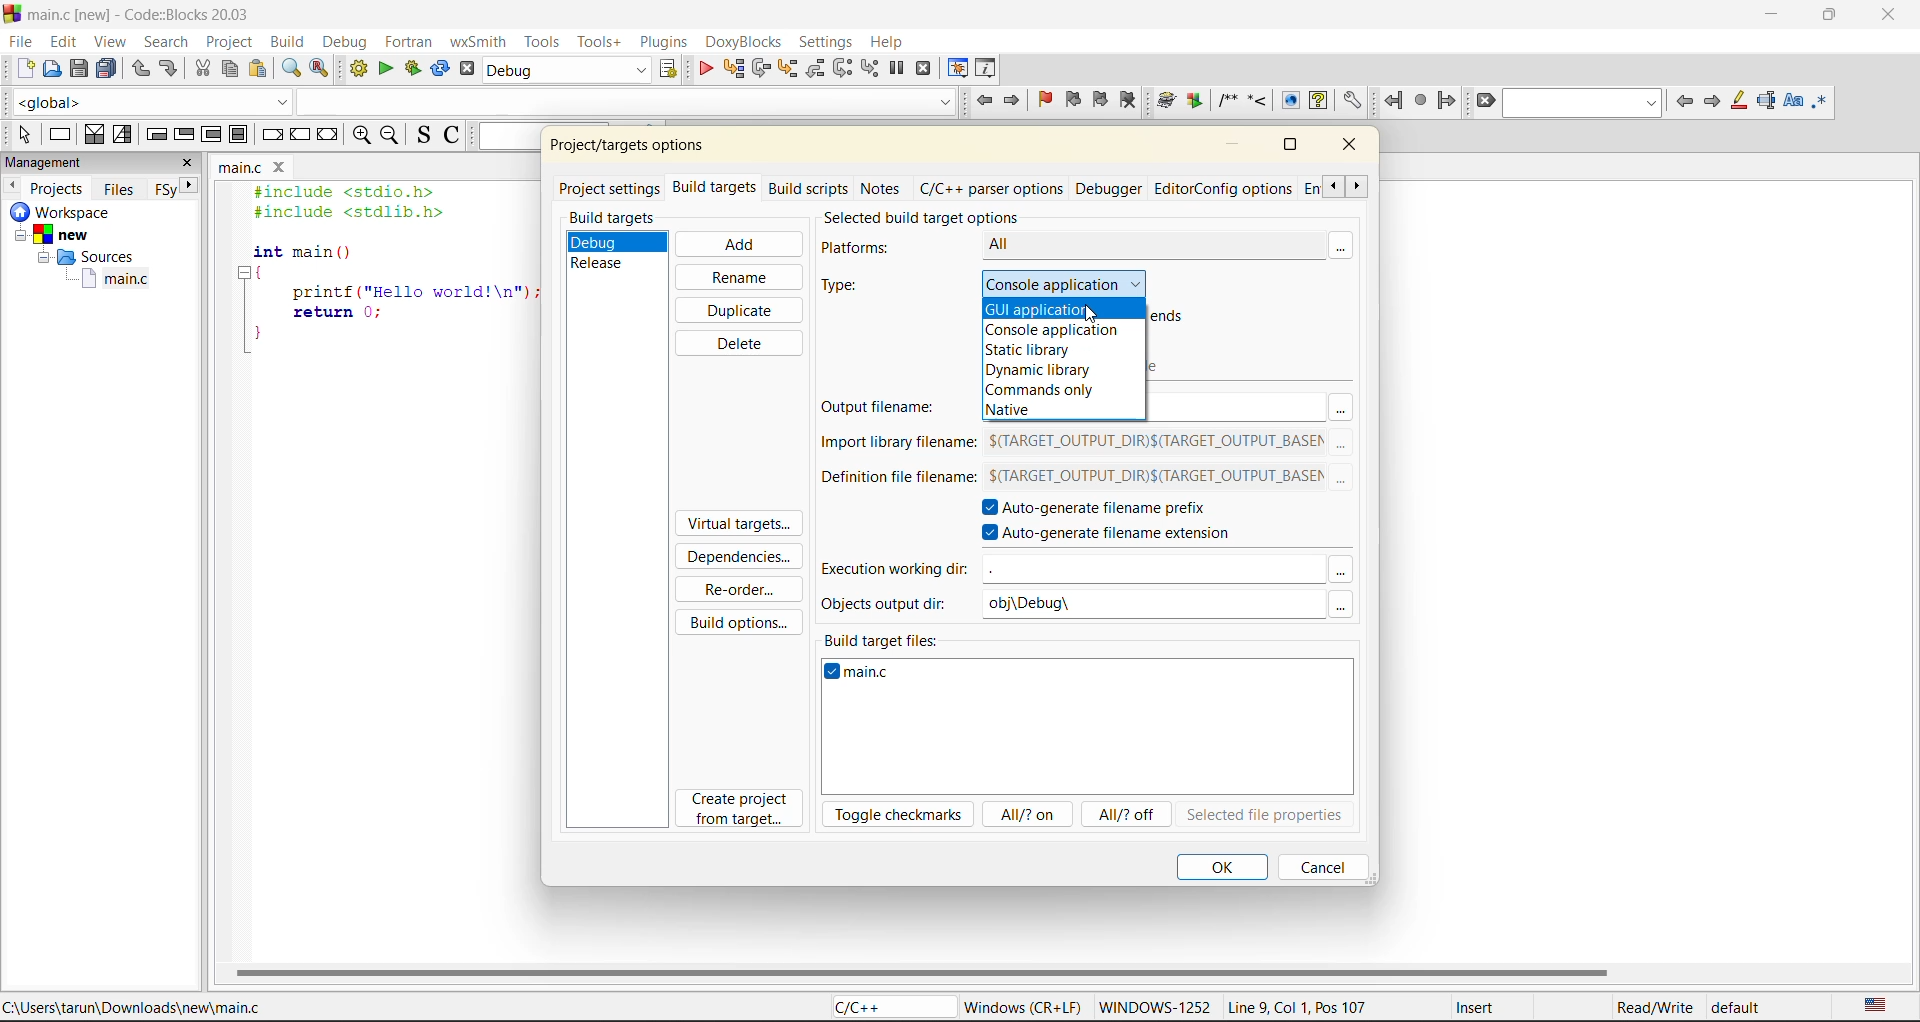 The height and width of the screenshot is (1022, 1920). Describe the element at coordinates (738, 525) in the screenshot. I see `virtual targets` at that location.